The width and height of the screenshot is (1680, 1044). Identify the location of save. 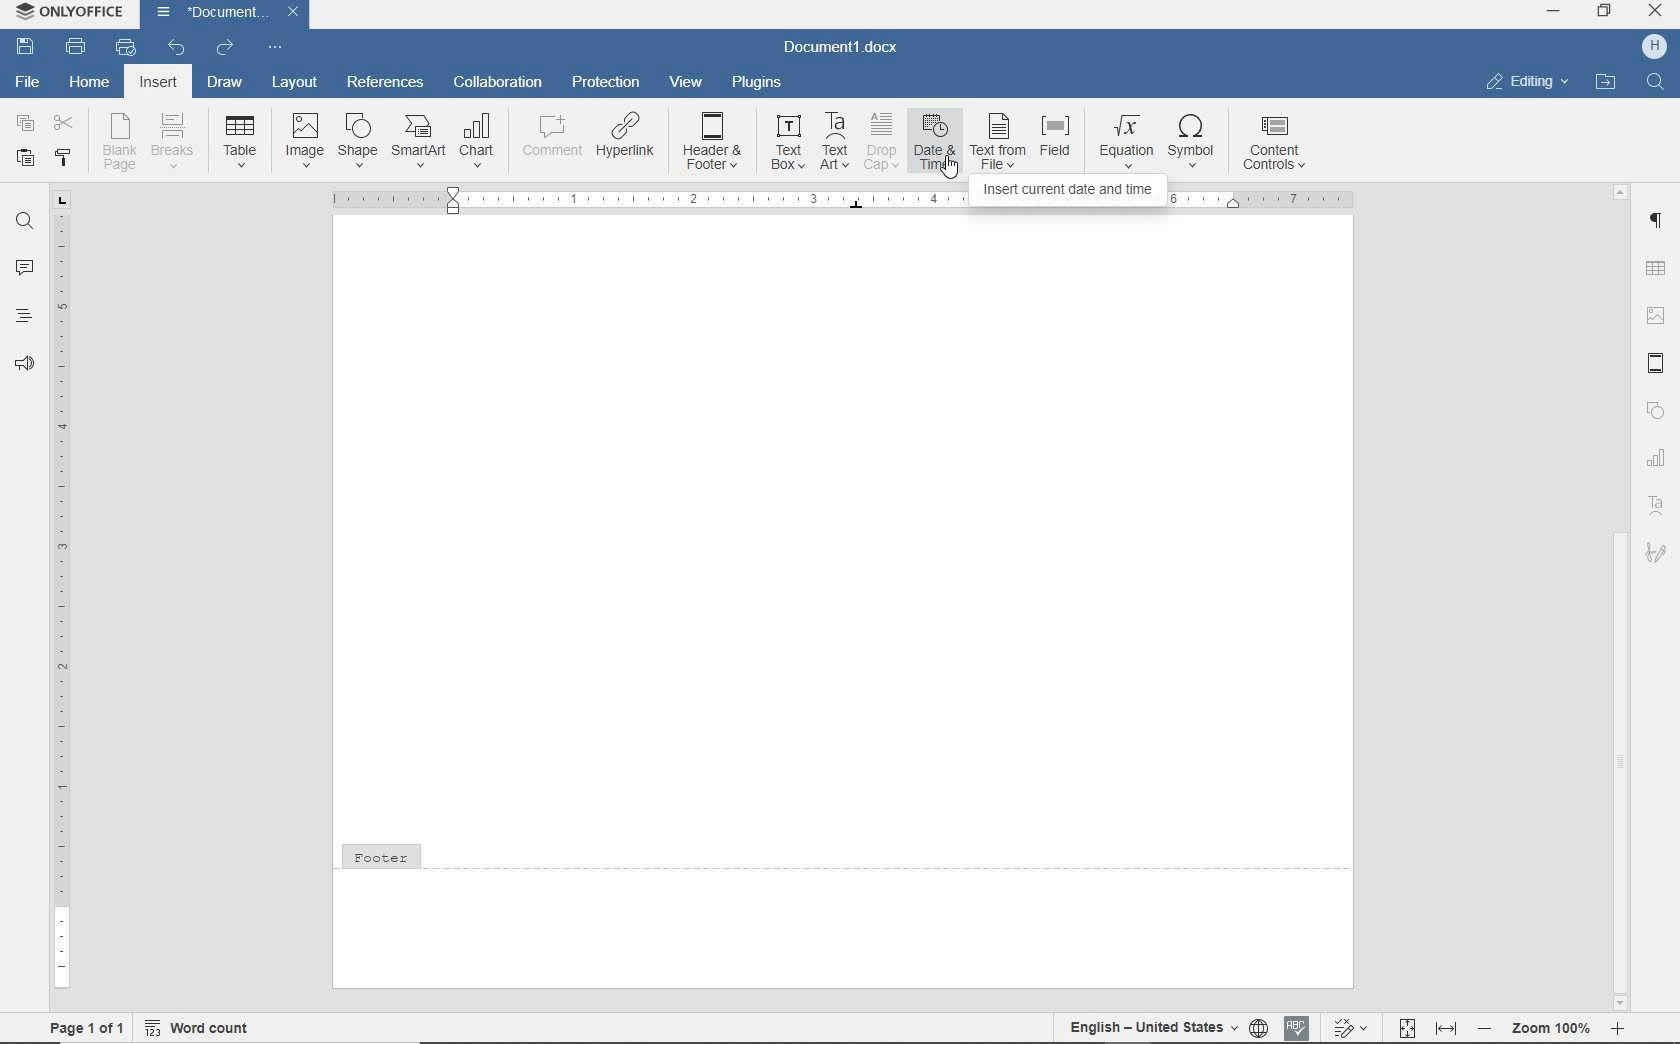
(24, 46).